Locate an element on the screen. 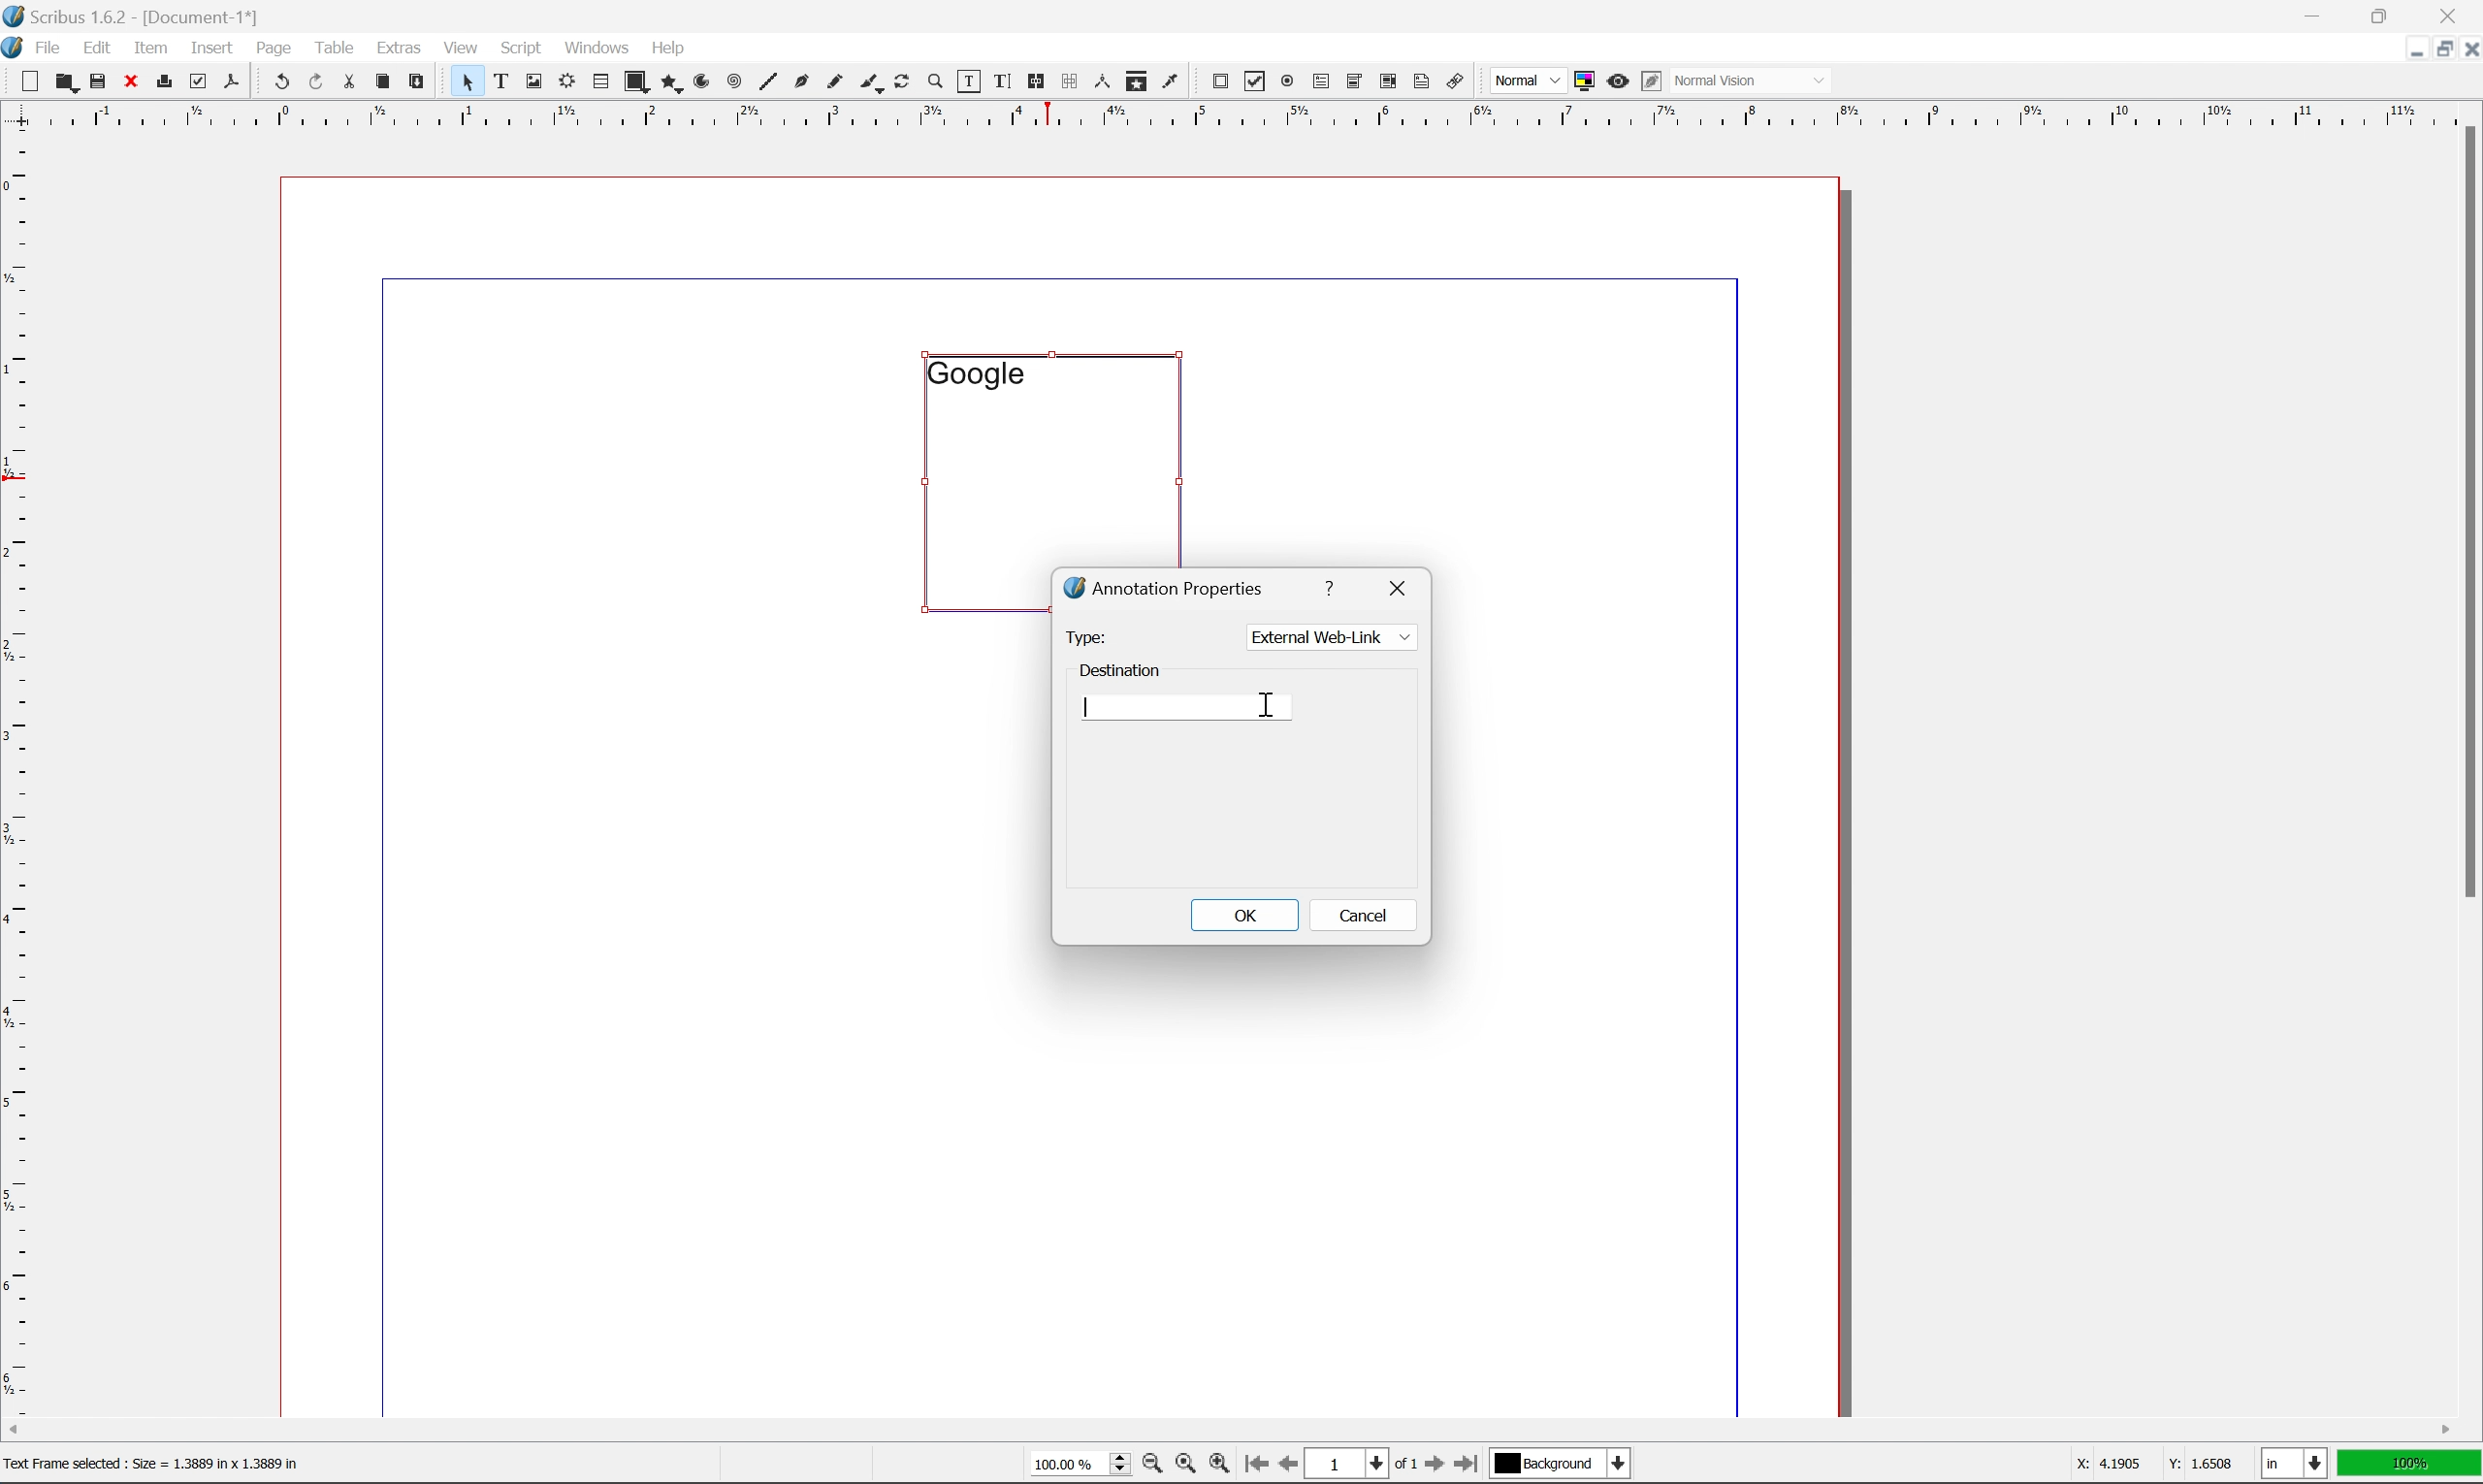  toggle color management system is located at coordinates (1580, 80).